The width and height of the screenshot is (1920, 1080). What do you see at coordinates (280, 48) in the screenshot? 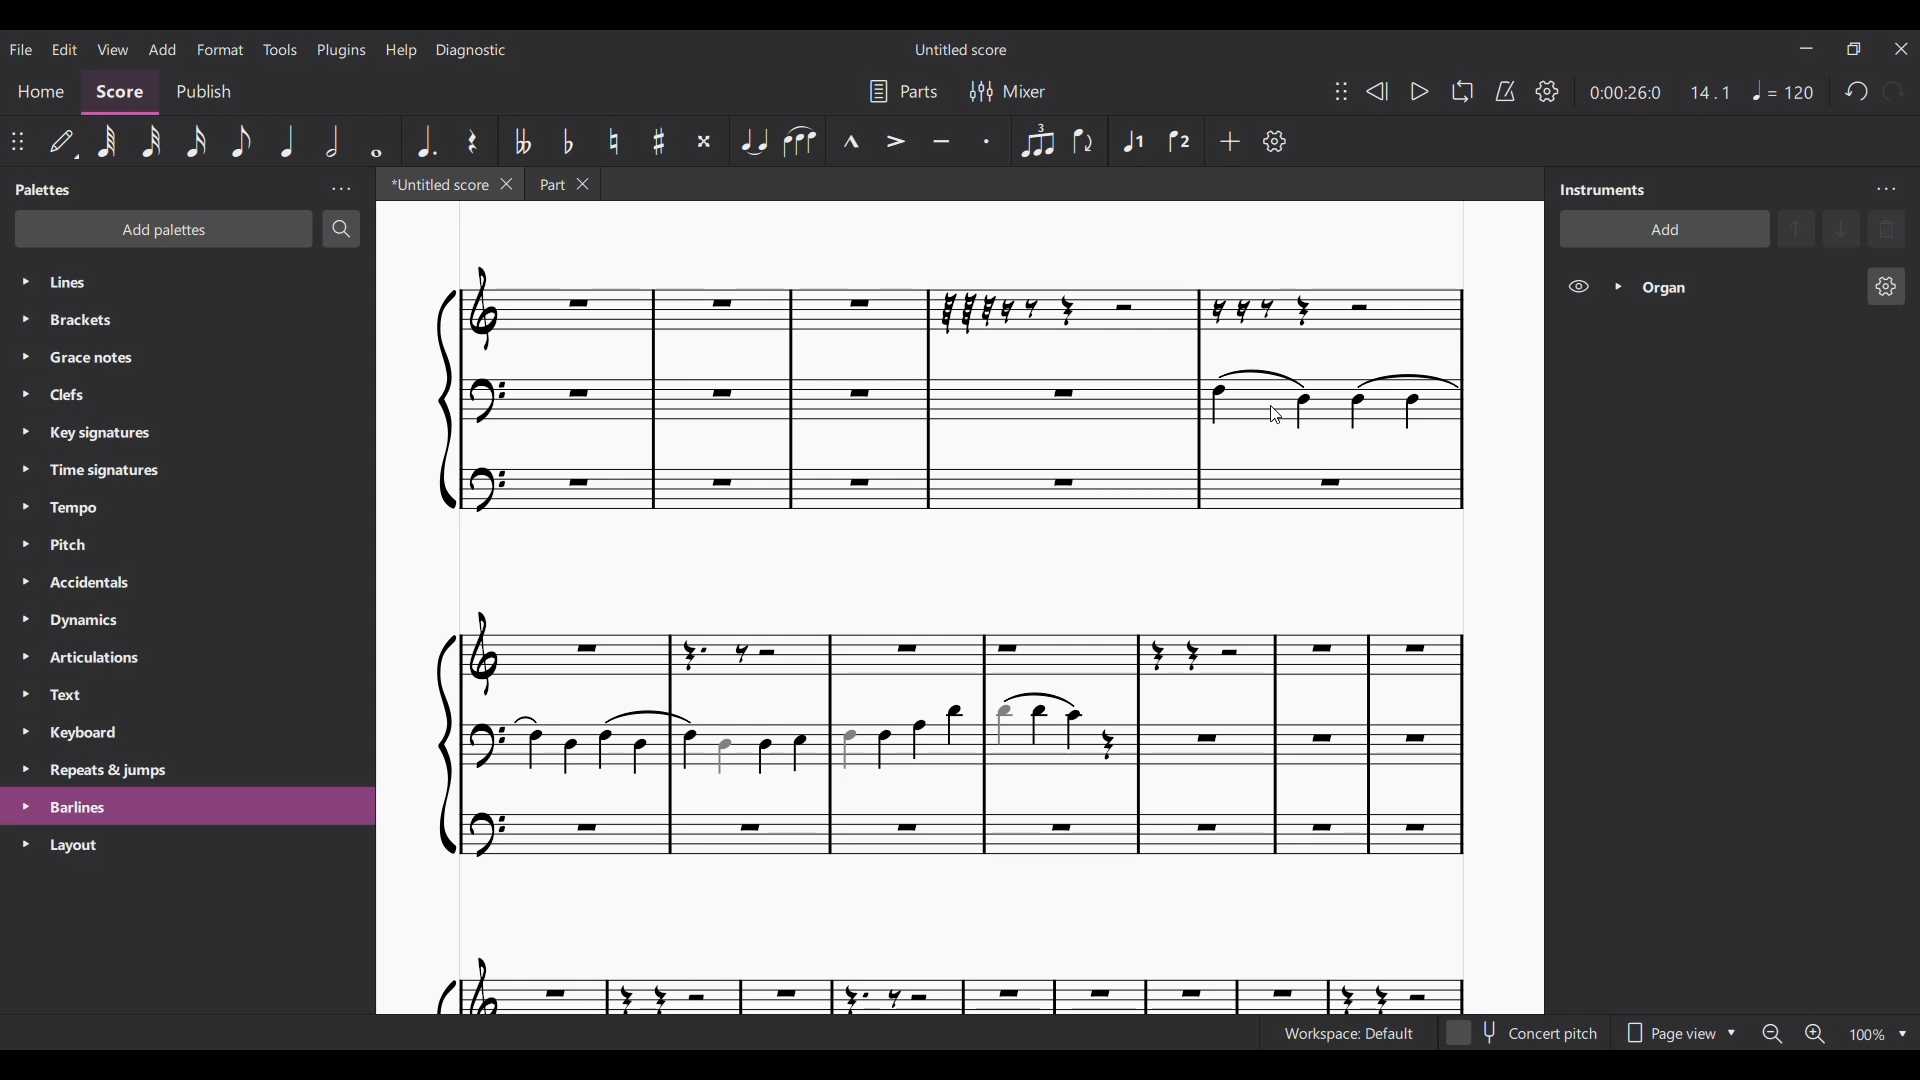
I see `Tools menu` at bounding box center [280, 48].